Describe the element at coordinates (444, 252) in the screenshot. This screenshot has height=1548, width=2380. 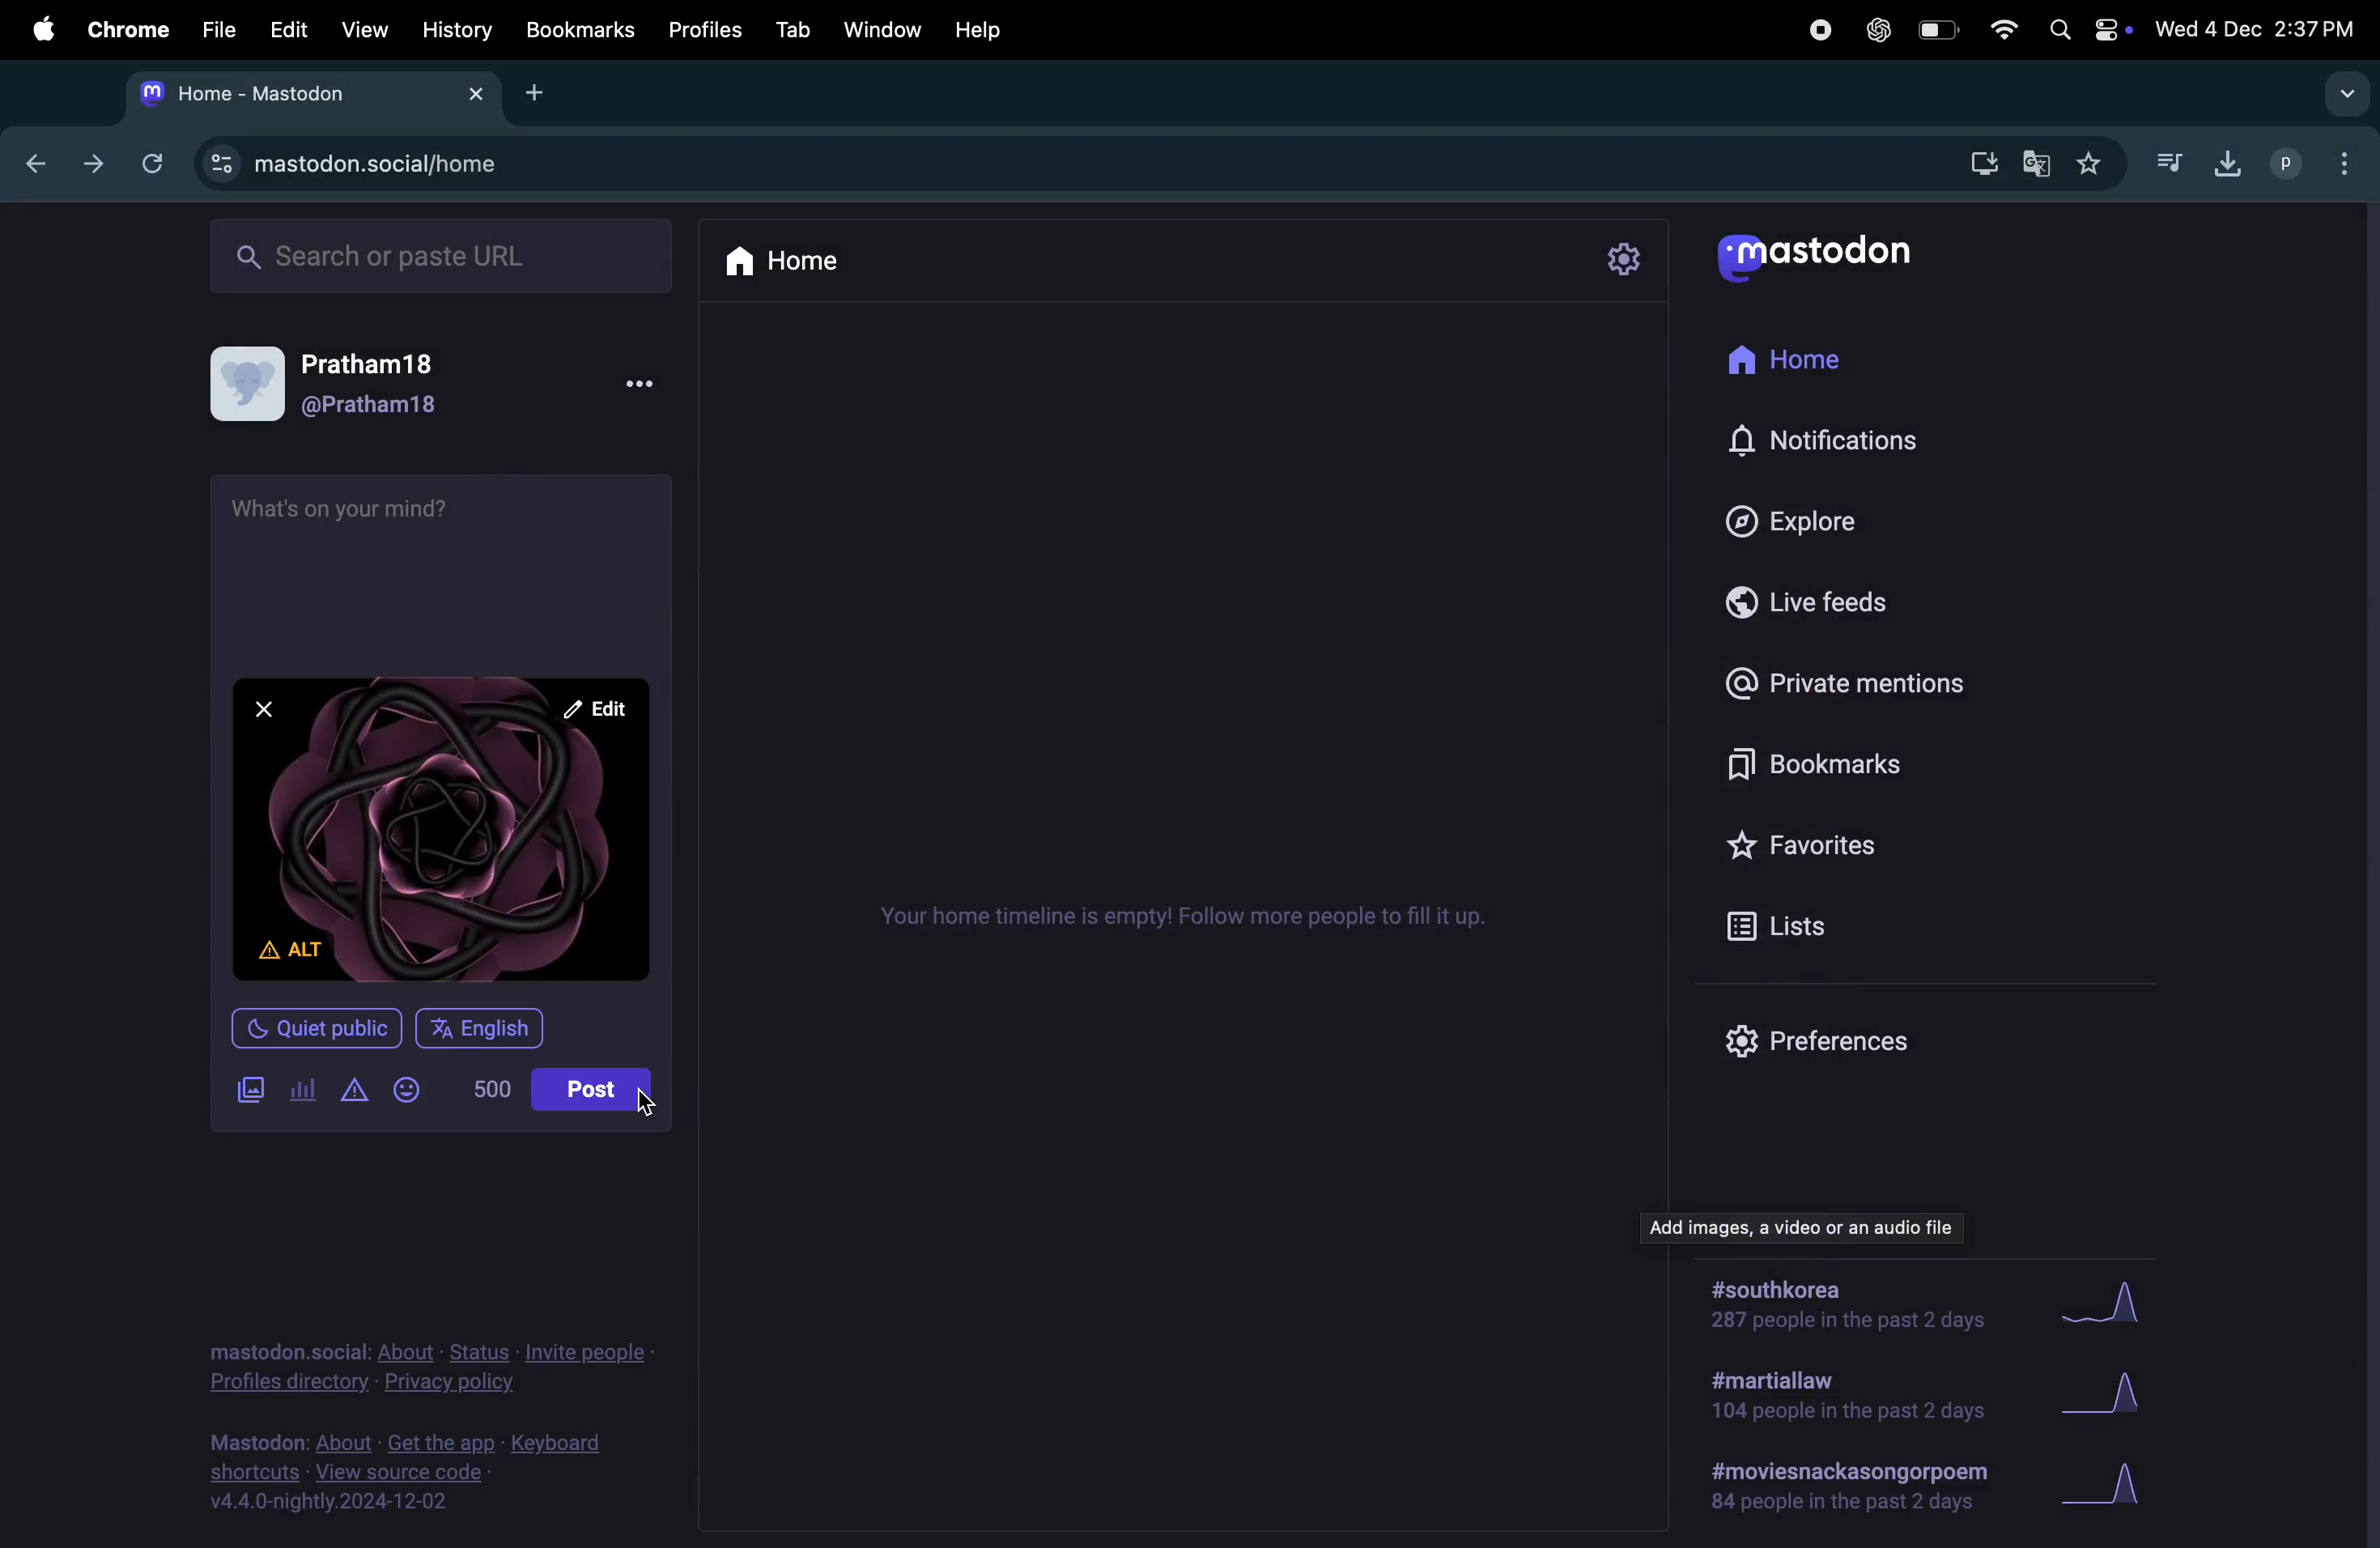
I see `search url` at that location.